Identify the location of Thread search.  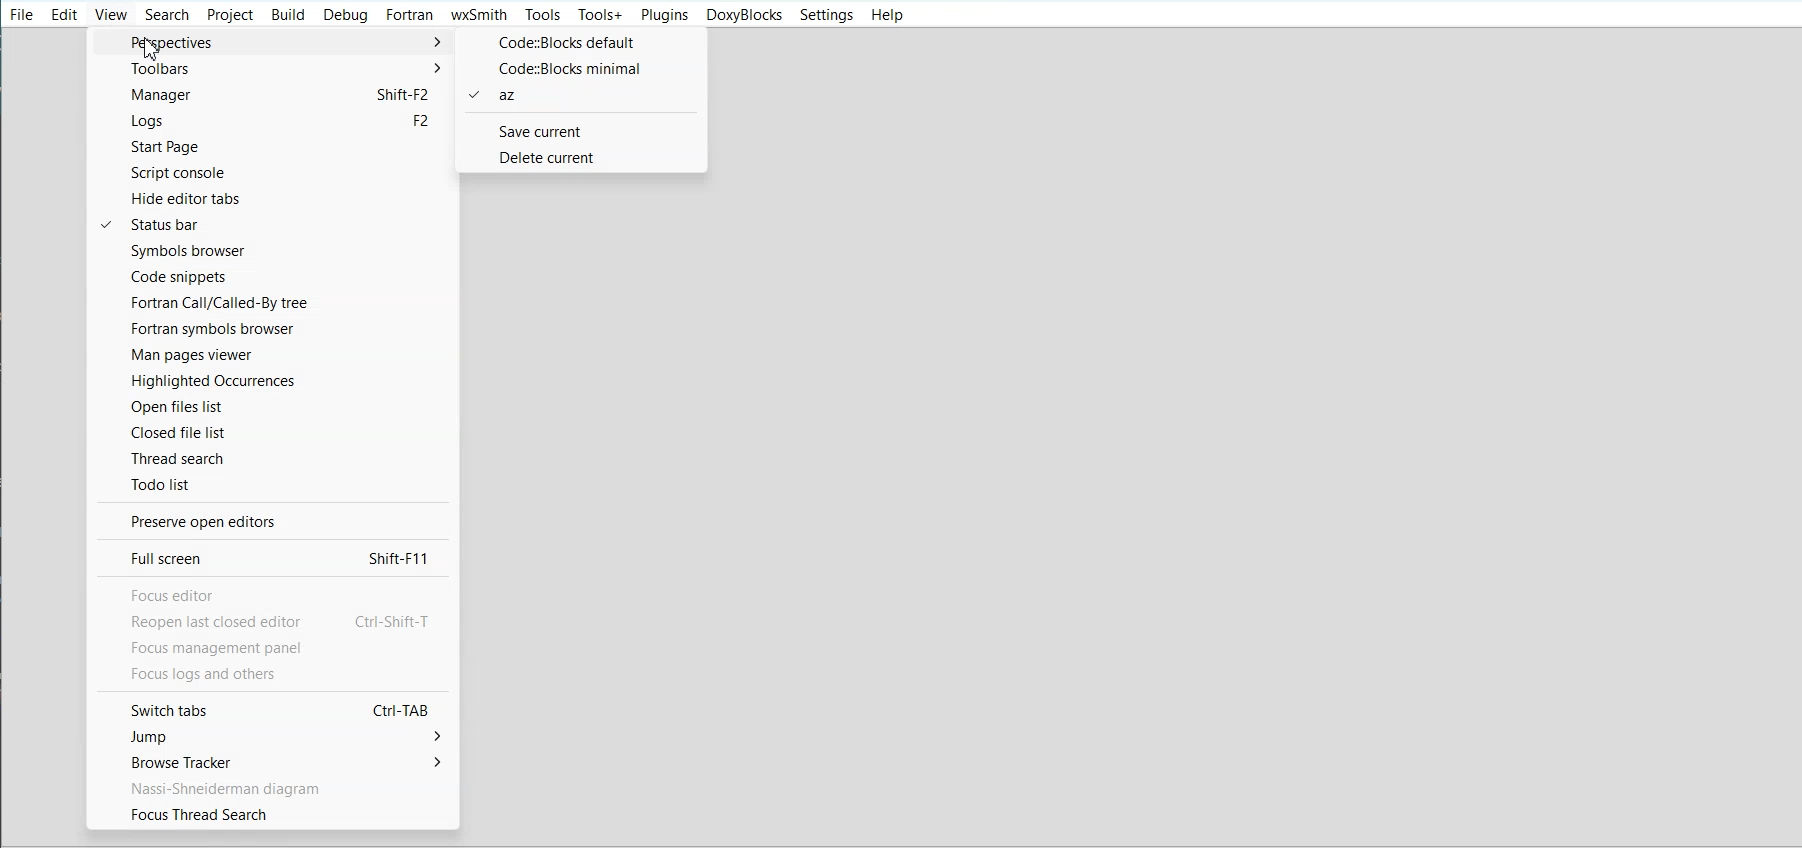
(273, 458).